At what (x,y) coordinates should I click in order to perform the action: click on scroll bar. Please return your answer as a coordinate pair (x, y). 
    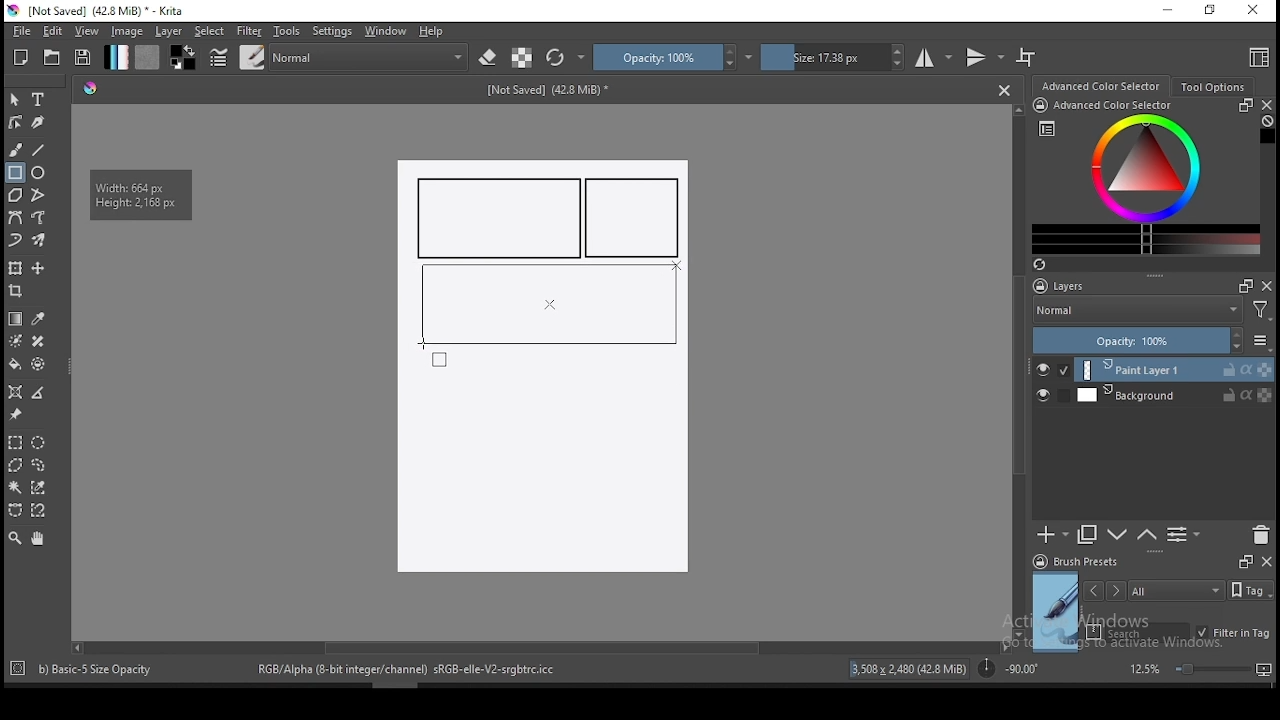
    Looking at the image, I should click on (539, 646).